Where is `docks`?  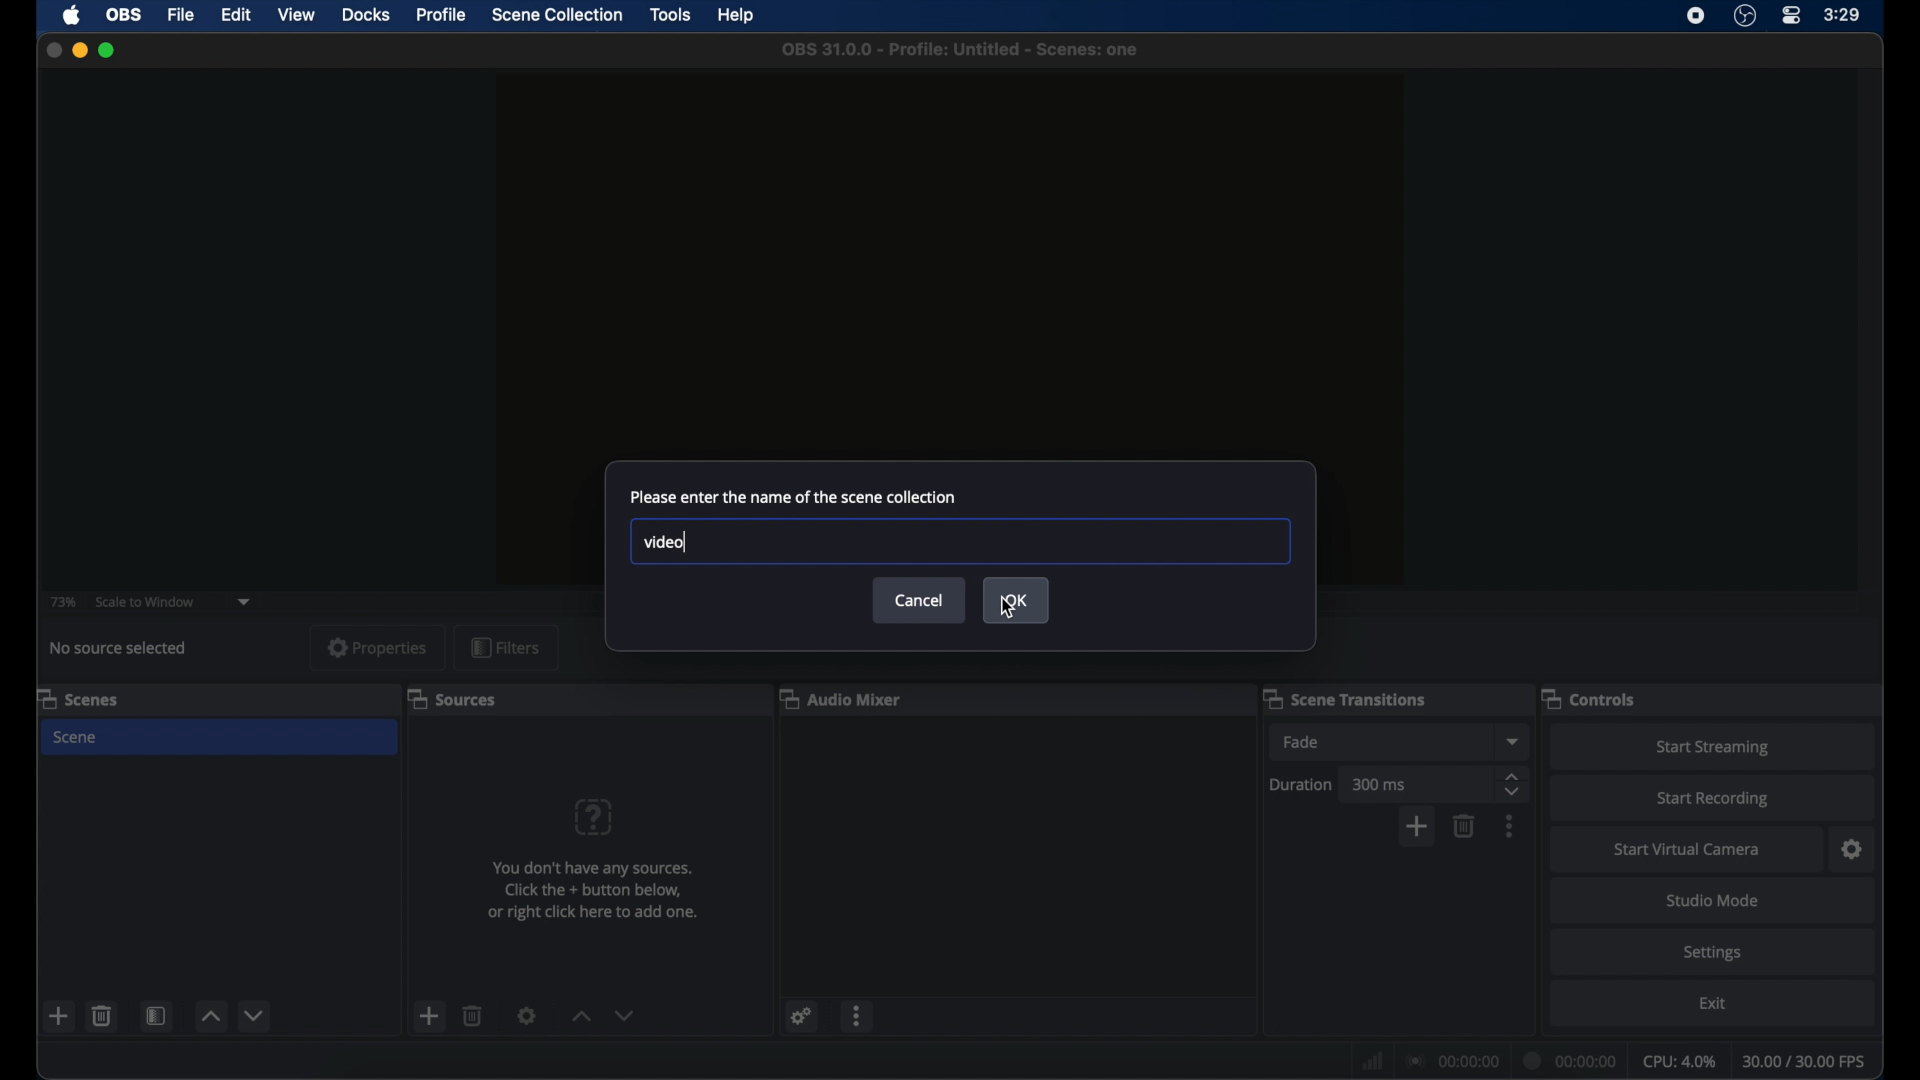
docks is located at coordinates (366, 15).